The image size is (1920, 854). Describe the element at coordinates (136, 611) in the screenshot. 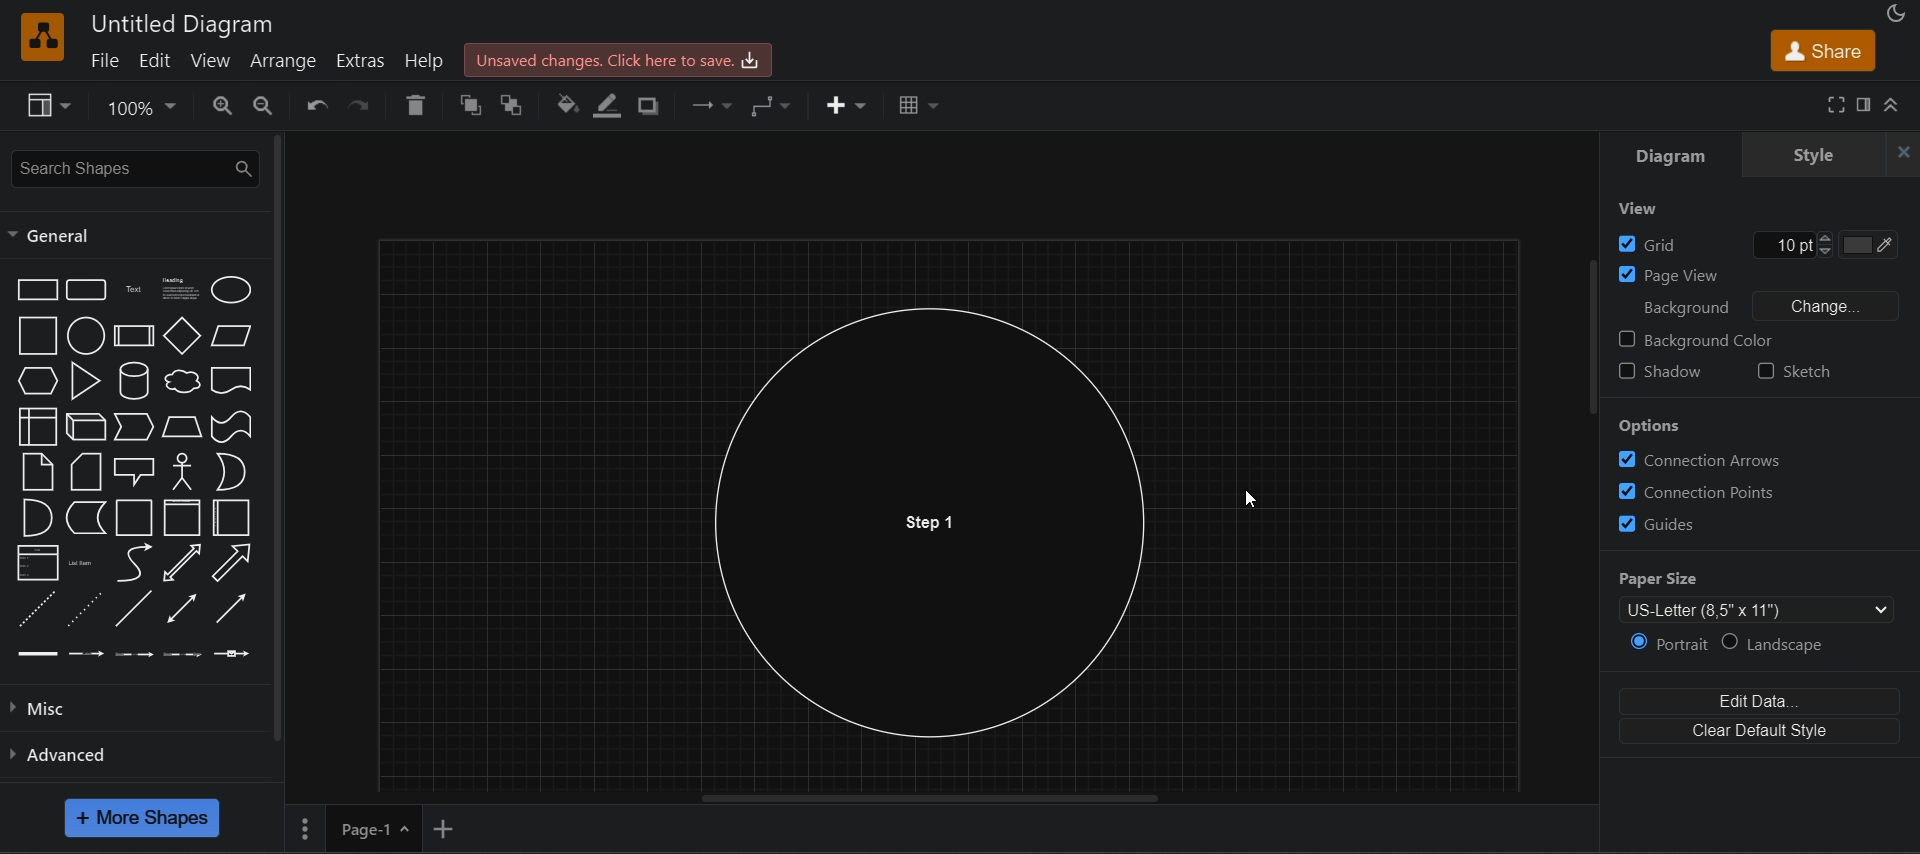

I see `line` at that location.